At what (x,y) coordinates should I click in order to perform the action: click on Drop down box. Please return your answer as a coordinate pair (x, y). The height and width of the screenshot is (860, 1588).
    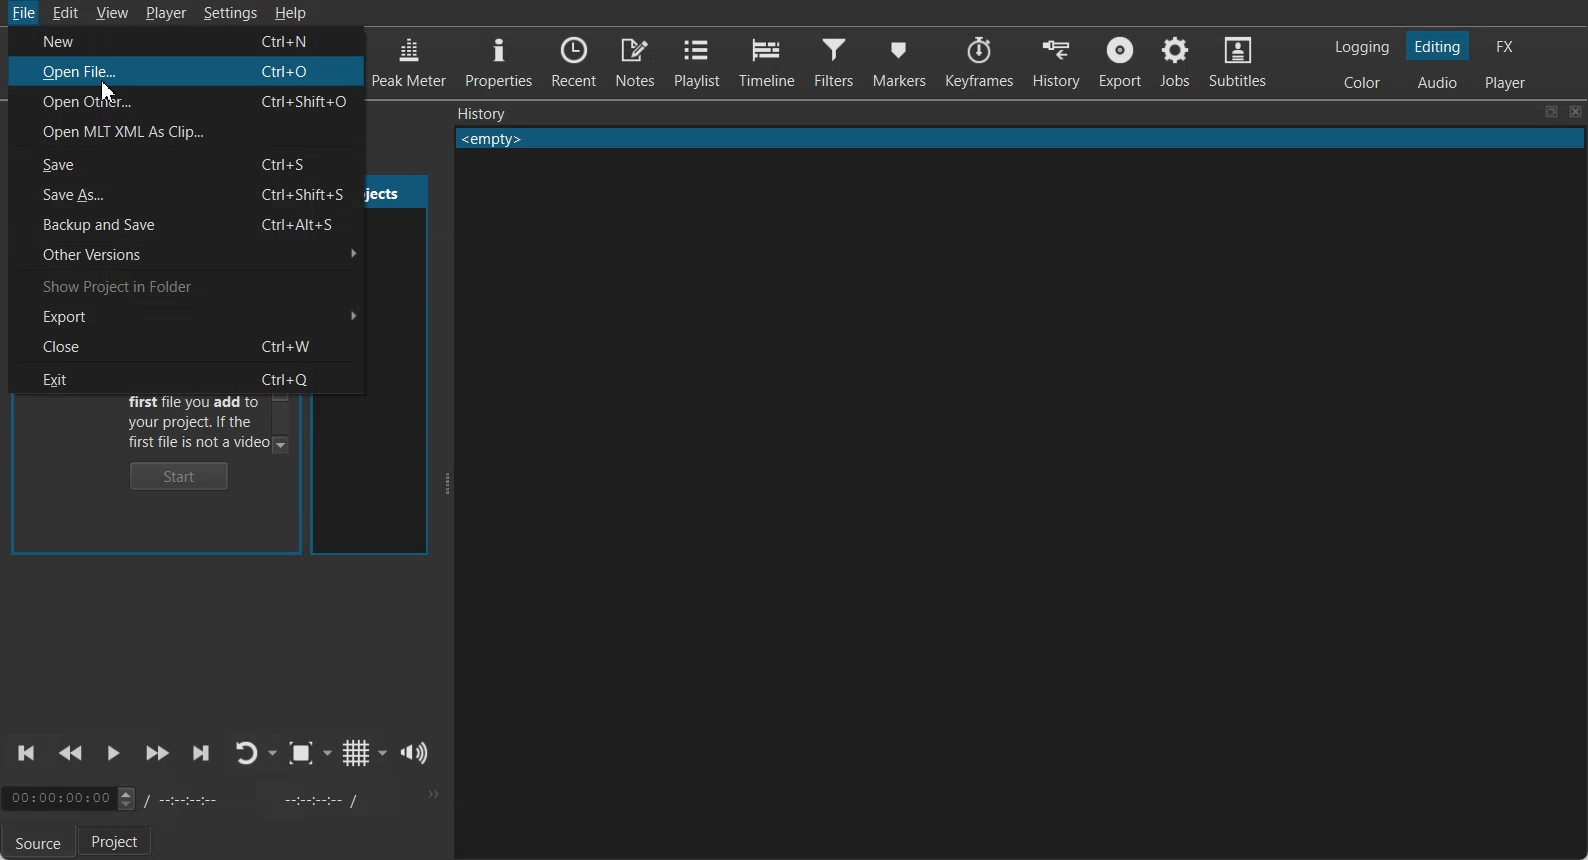
    Looking at the image, I should click on (274, 753).